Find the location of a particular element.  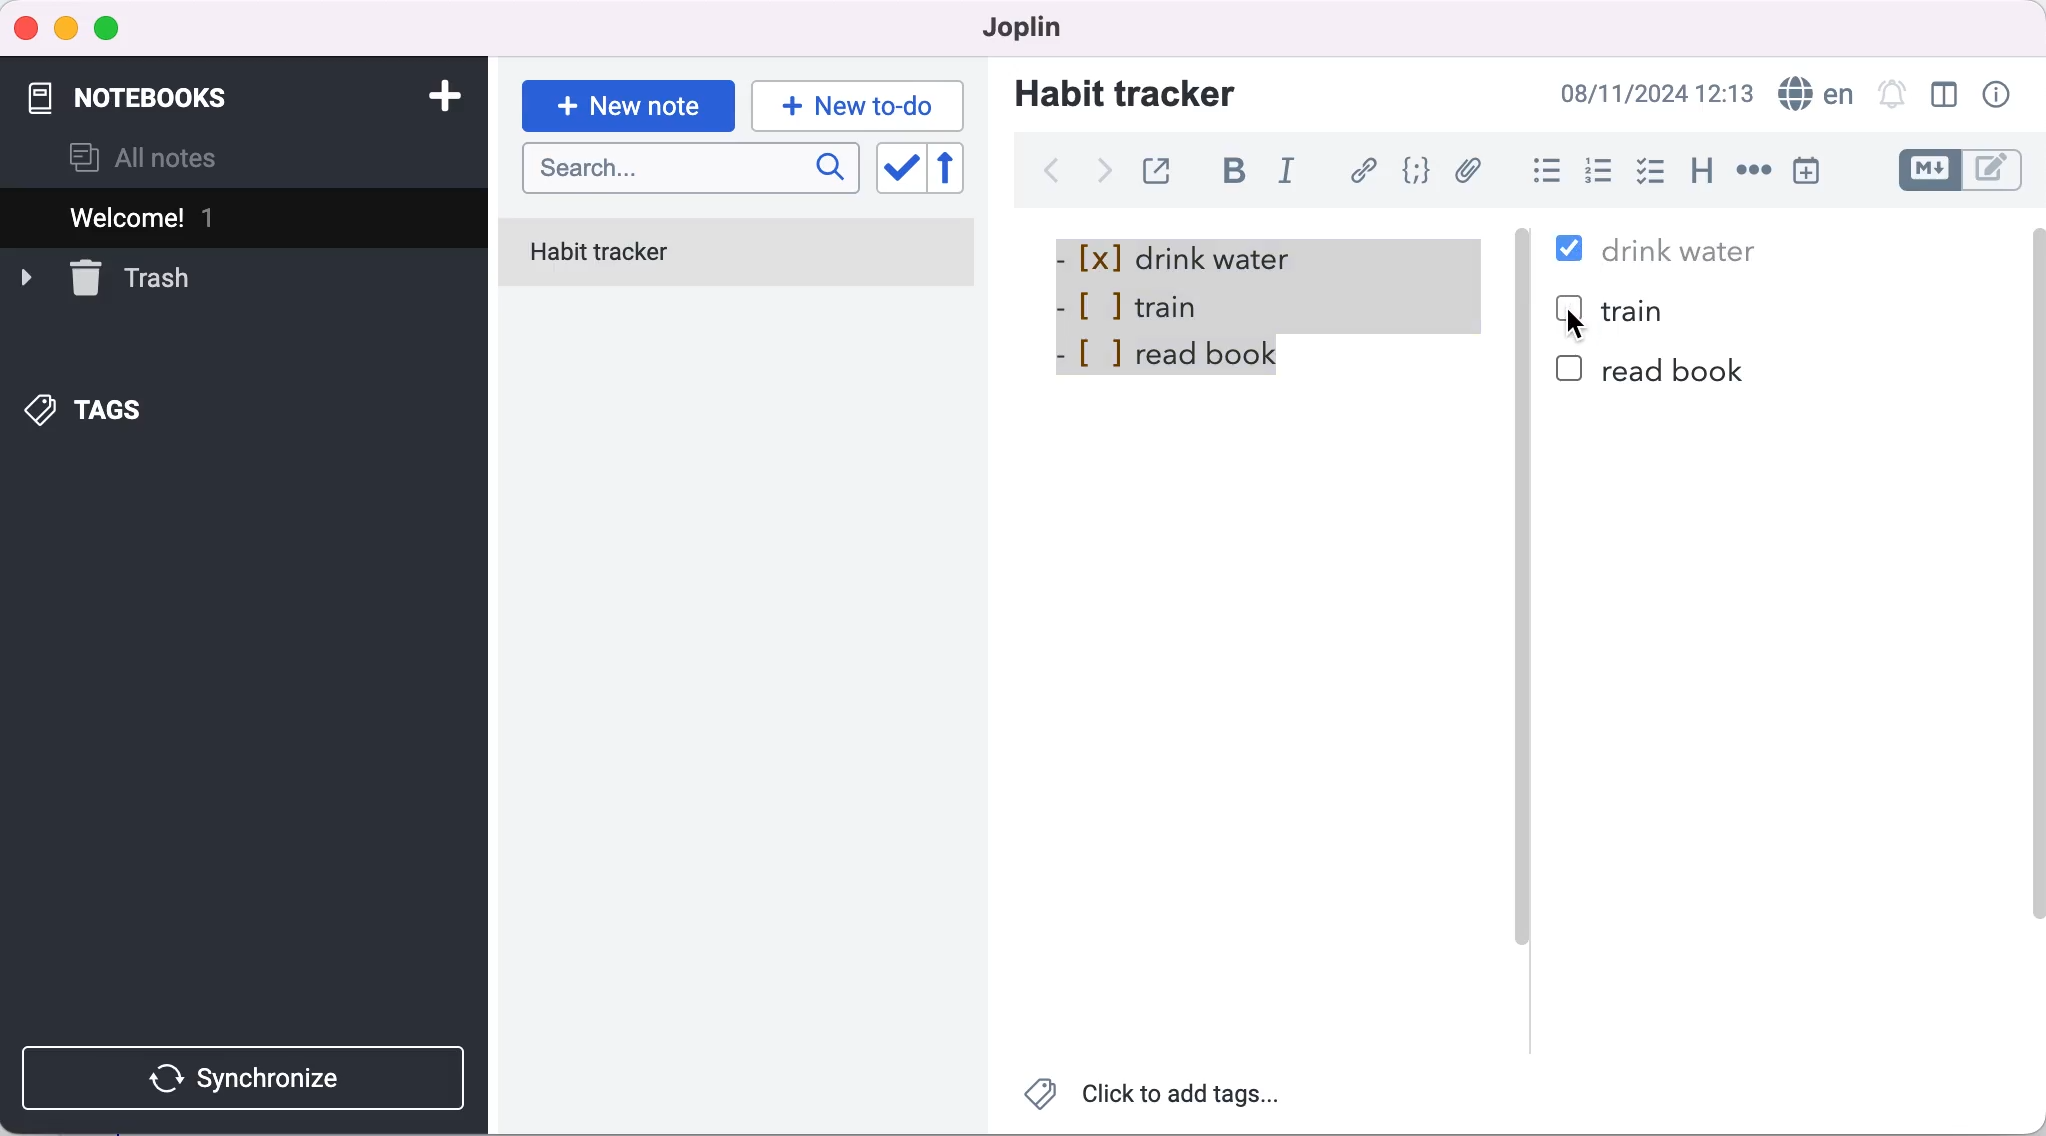

add notebook is located at coordinates (440, 94).